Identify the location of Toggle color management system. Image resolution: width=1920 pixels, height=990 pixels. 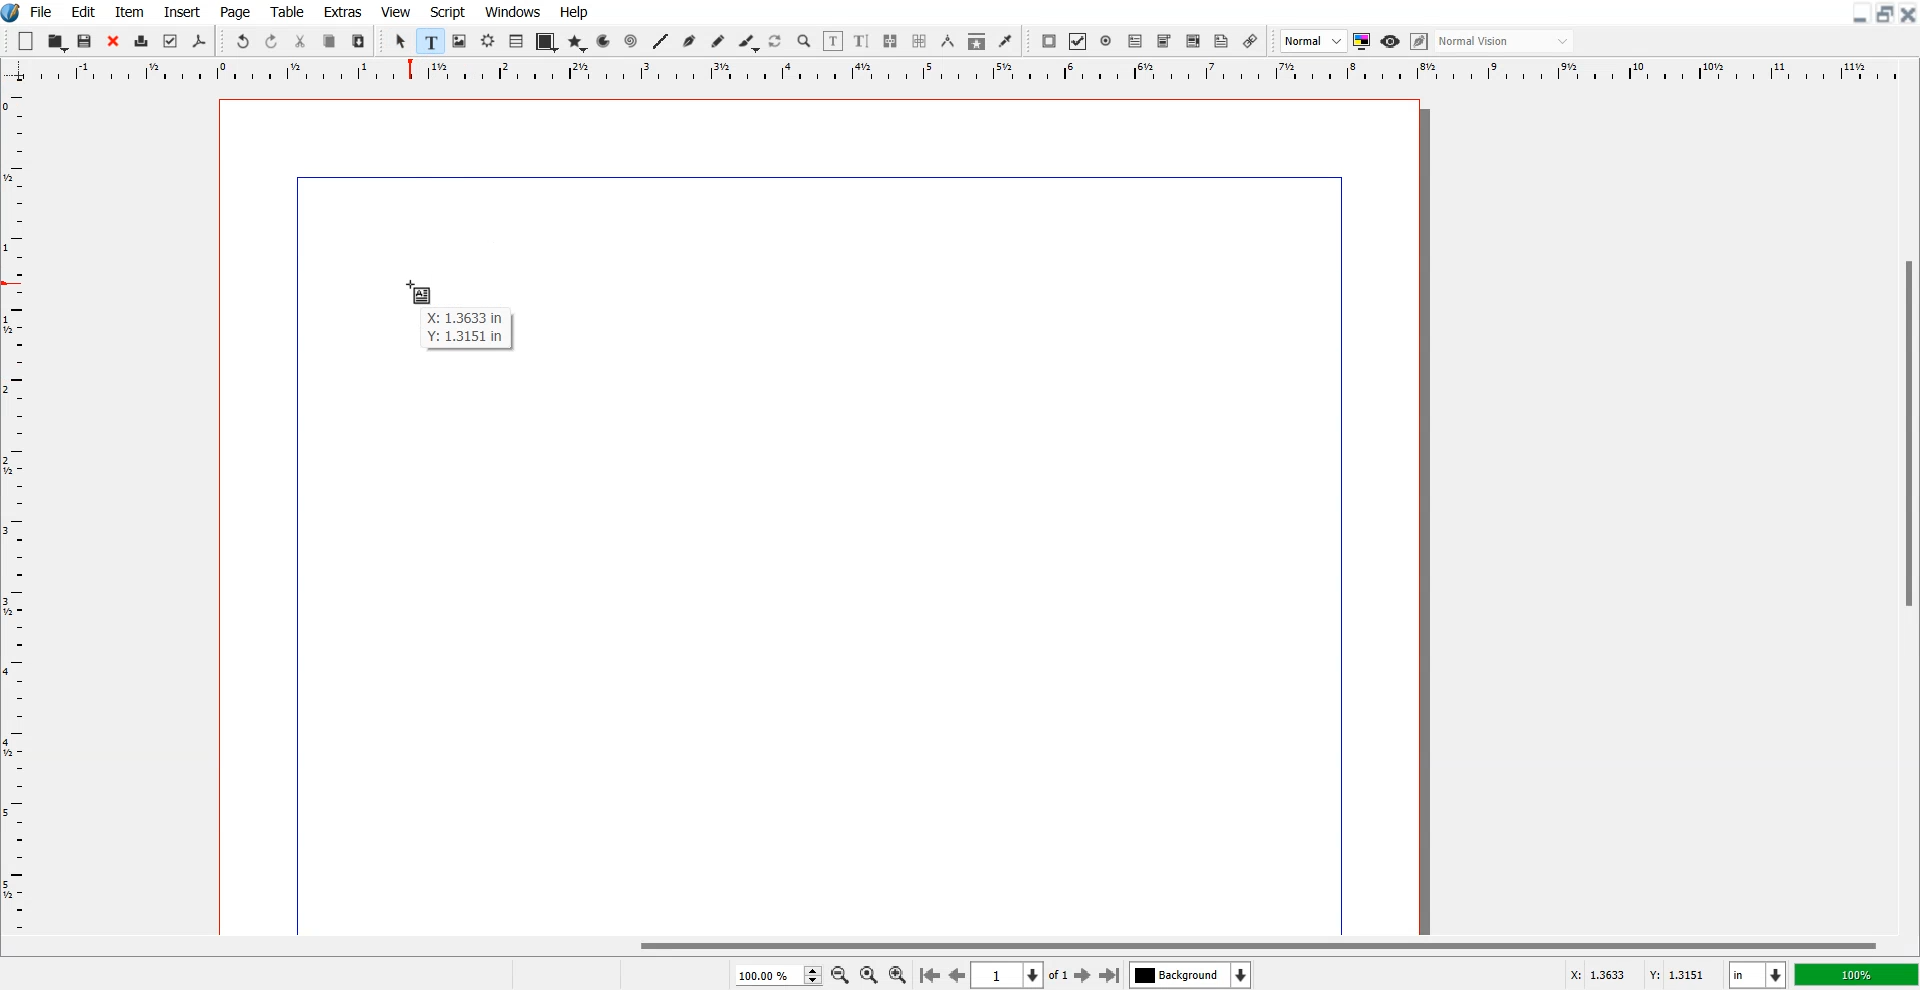
(1363, 41).